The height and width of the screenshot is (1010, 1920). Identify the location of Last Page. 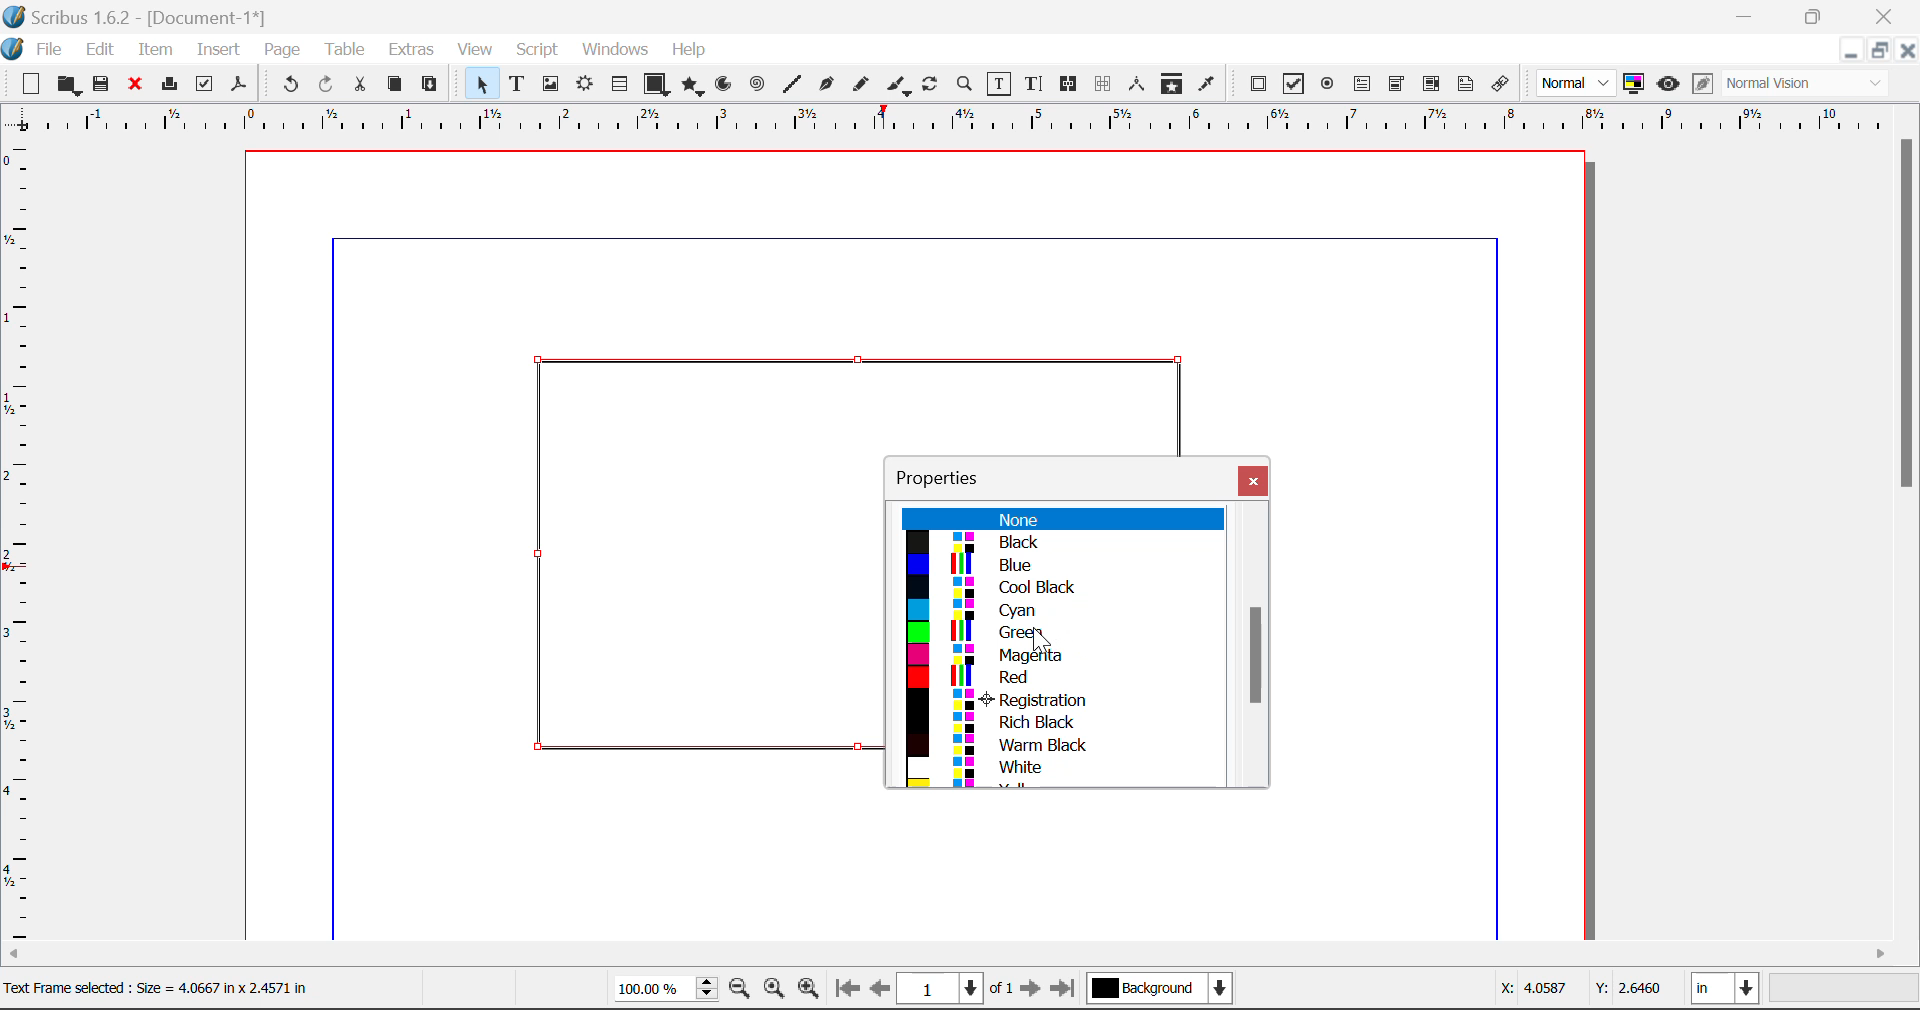
(1066, 991).